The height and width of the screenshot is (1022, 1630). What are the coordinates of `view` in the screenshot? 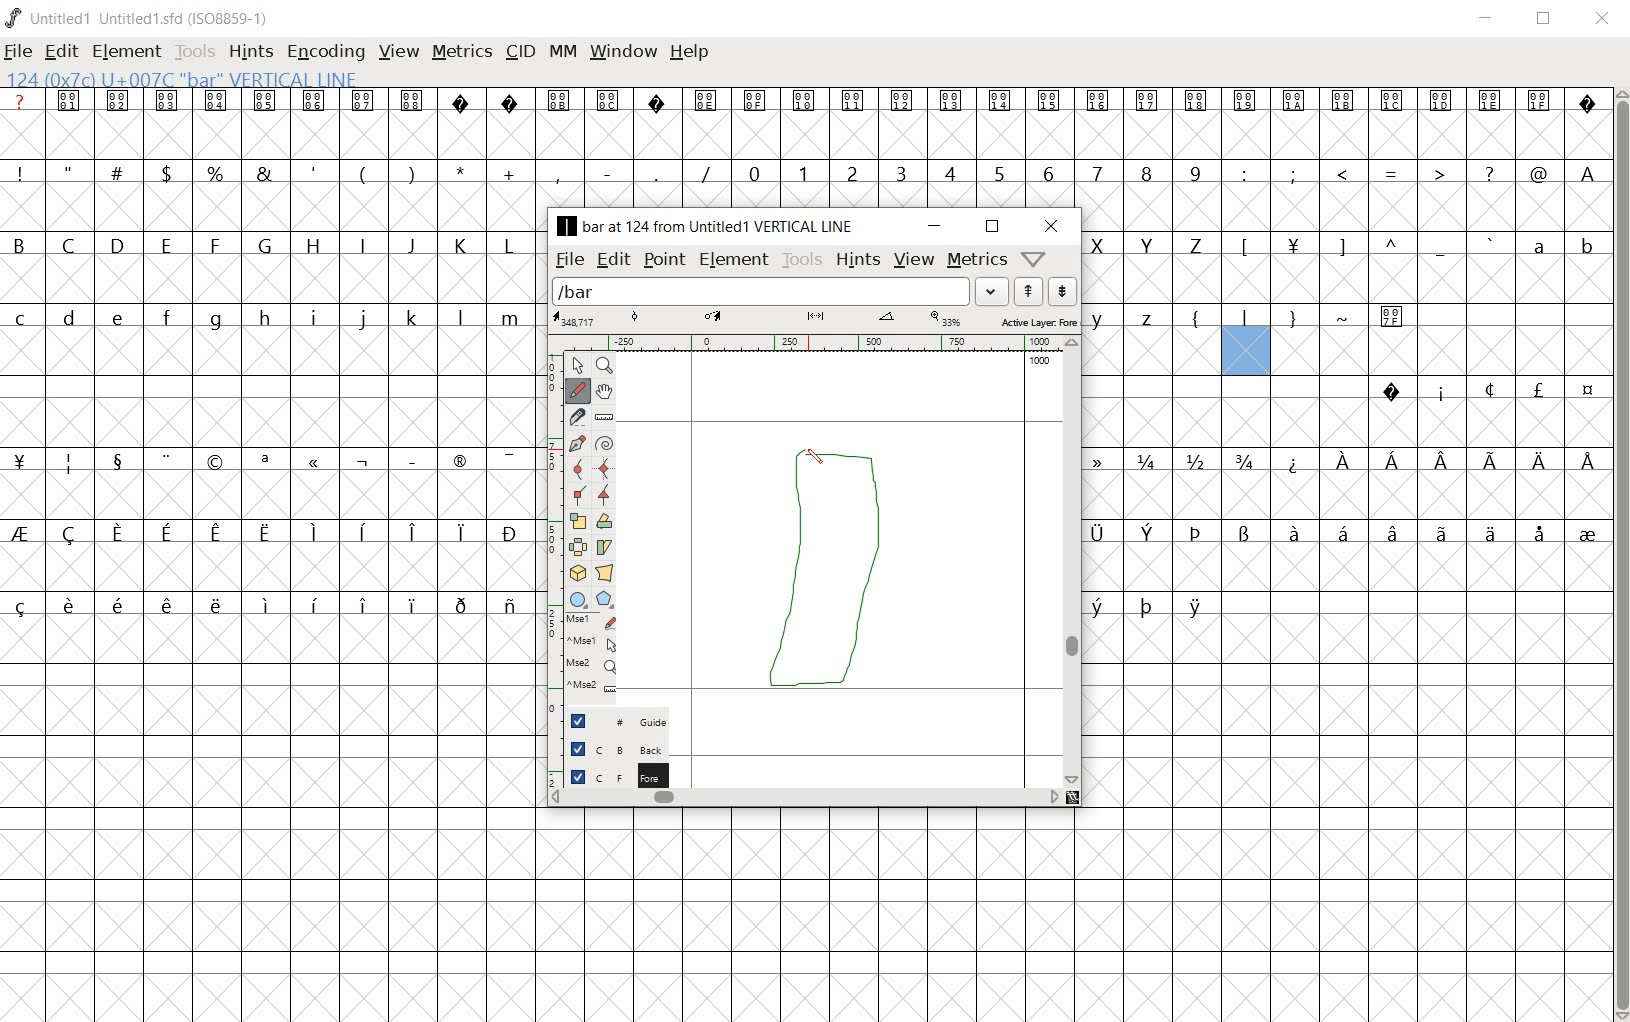 It's located at (914, 258).